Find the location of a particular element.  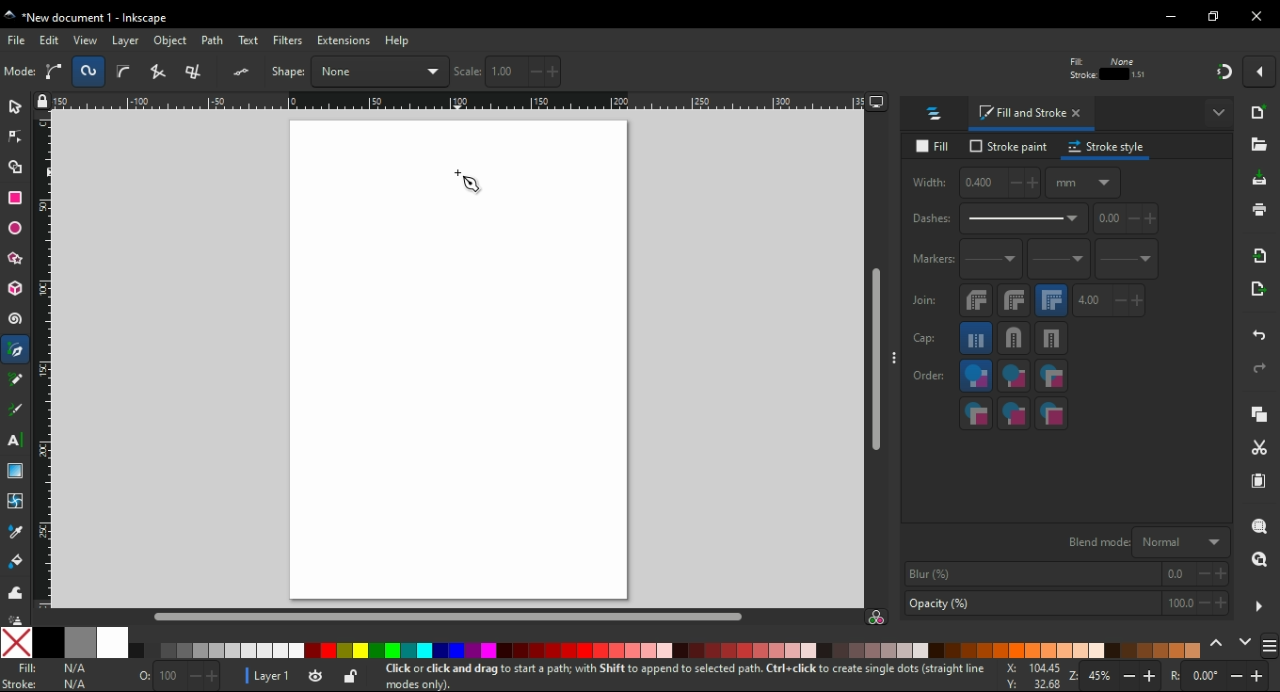

rotation is located at coordinates (1218, 677).